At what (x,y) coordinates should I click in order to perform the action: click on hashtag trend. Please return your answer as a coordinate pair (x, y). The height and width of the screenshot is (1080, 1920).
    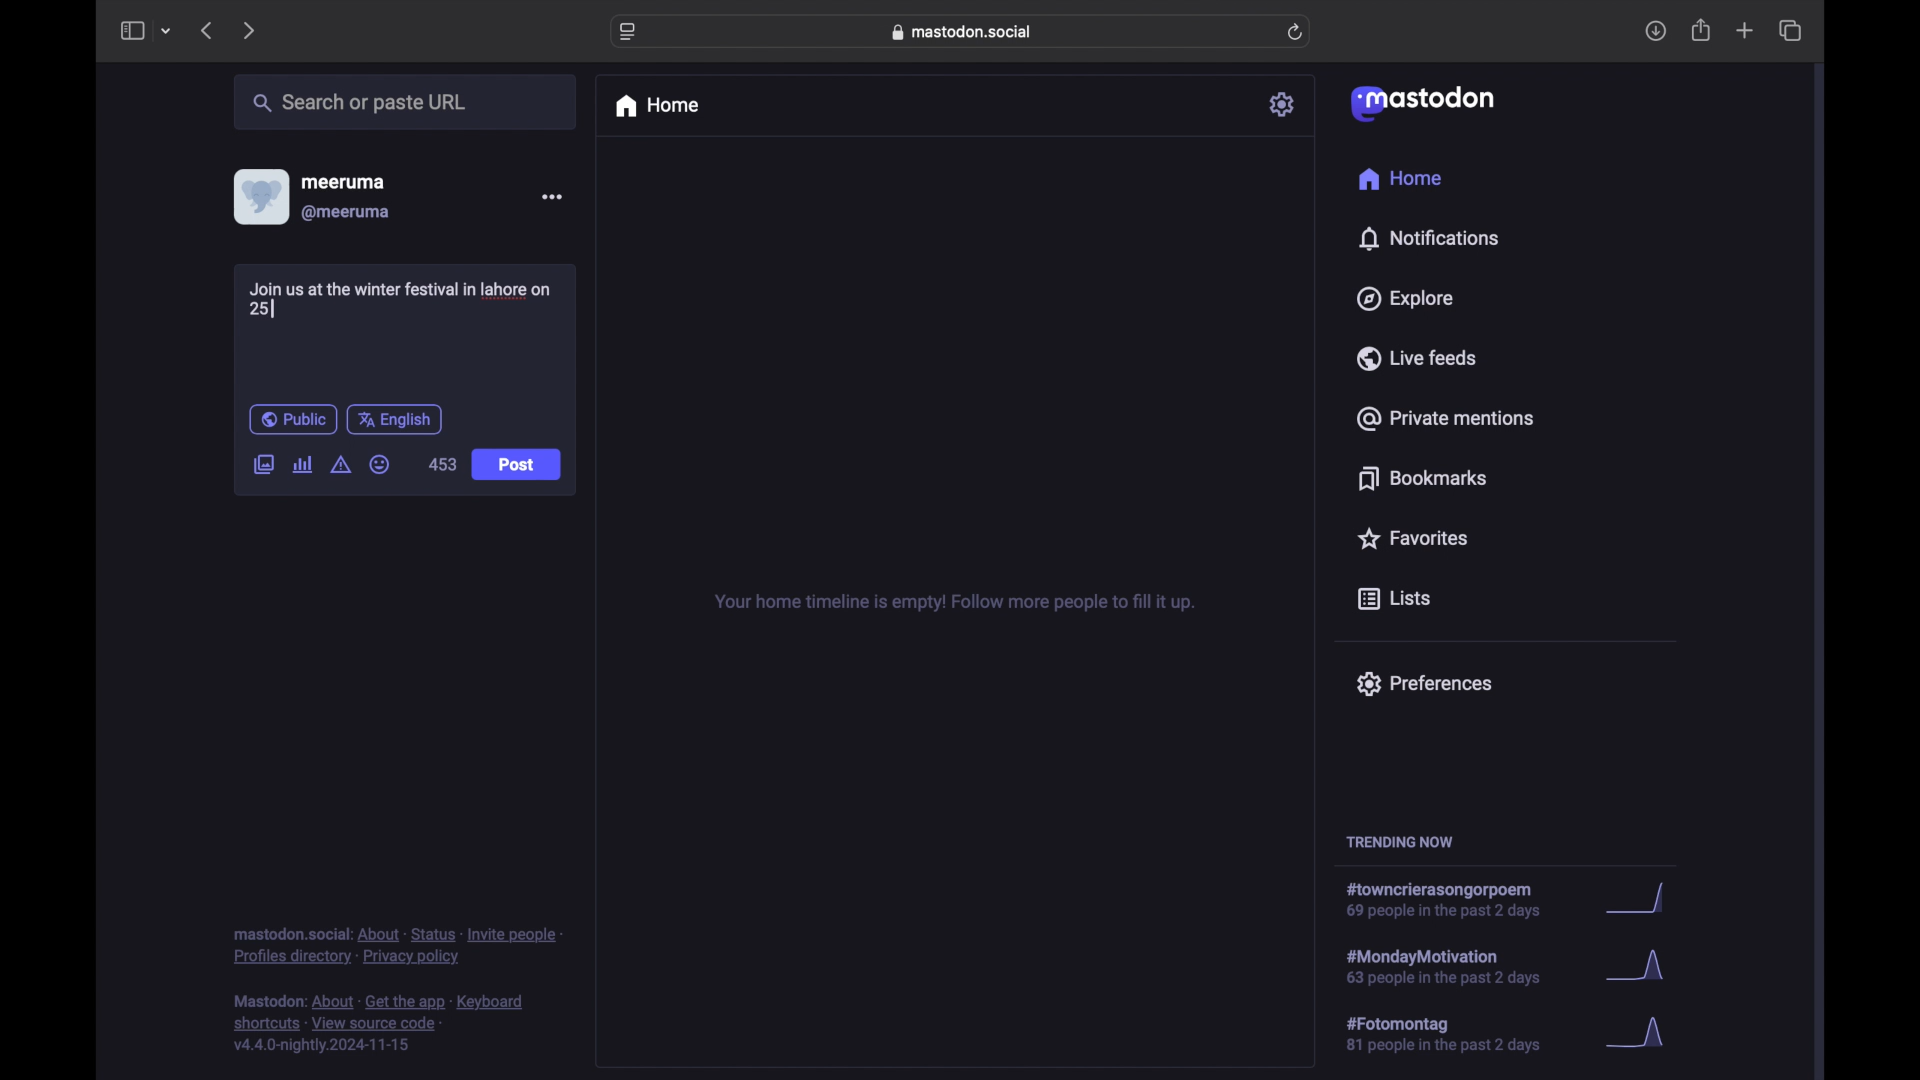
    Looking at the image, I should click on (1454, 901).